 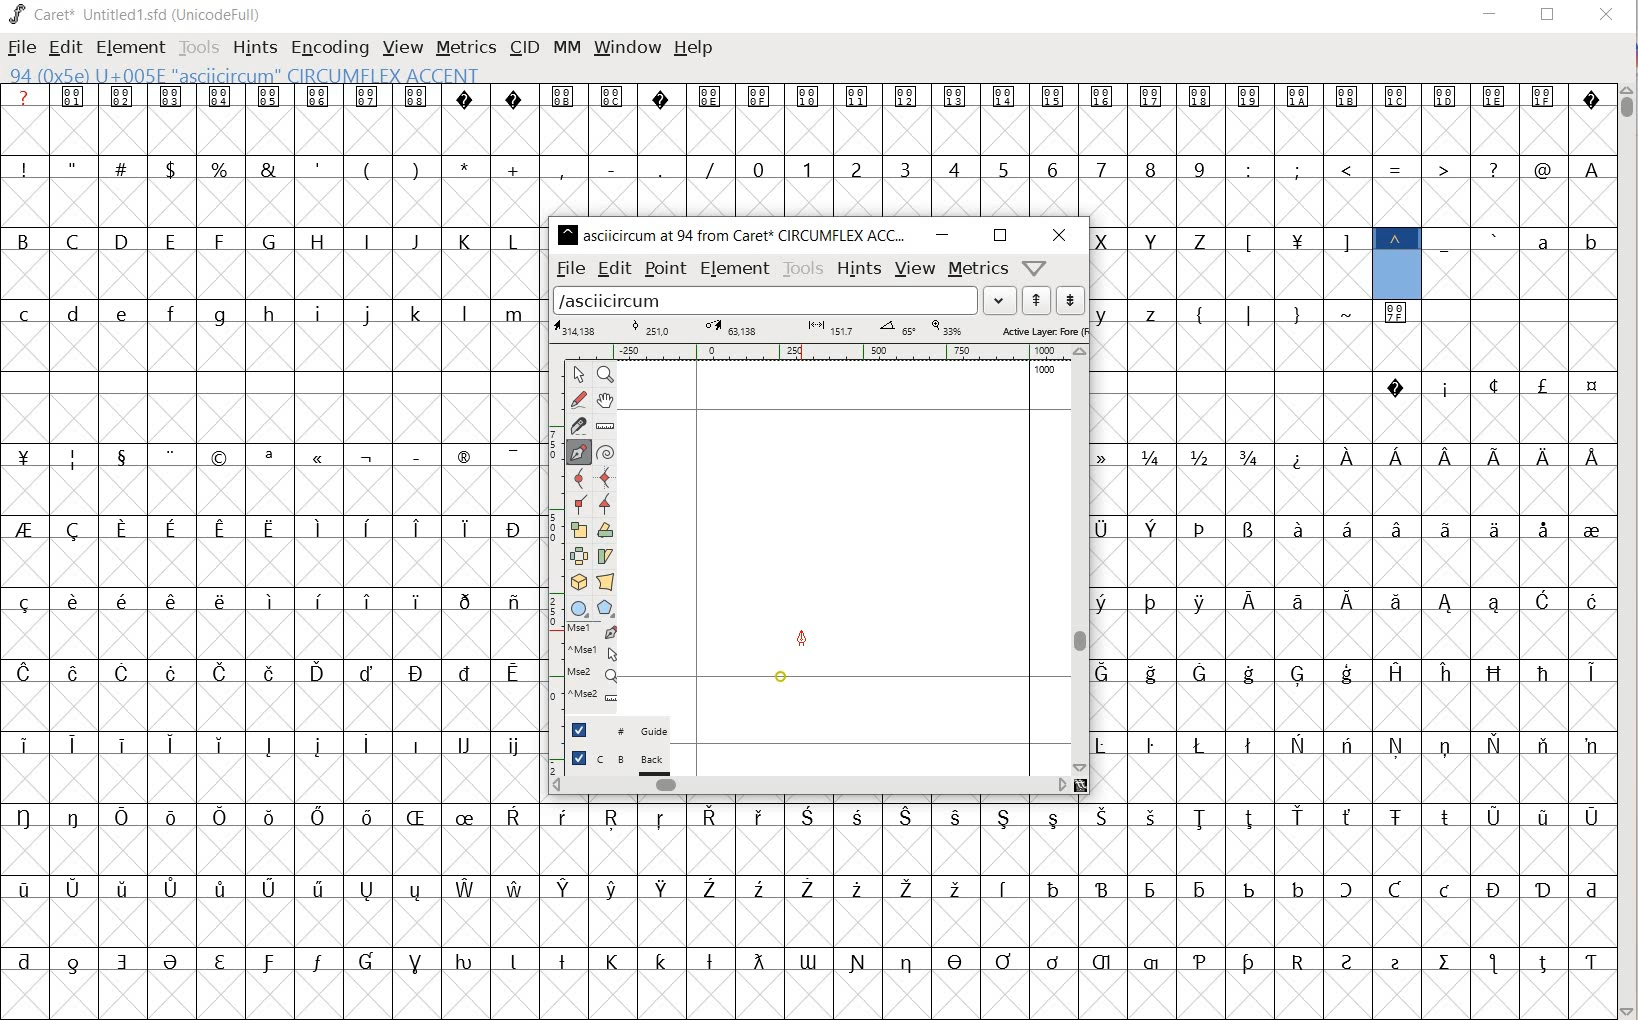 What do you see at coordinates (621, 761) in the screenshot?
I see `background` at bounding box center [621, 761].